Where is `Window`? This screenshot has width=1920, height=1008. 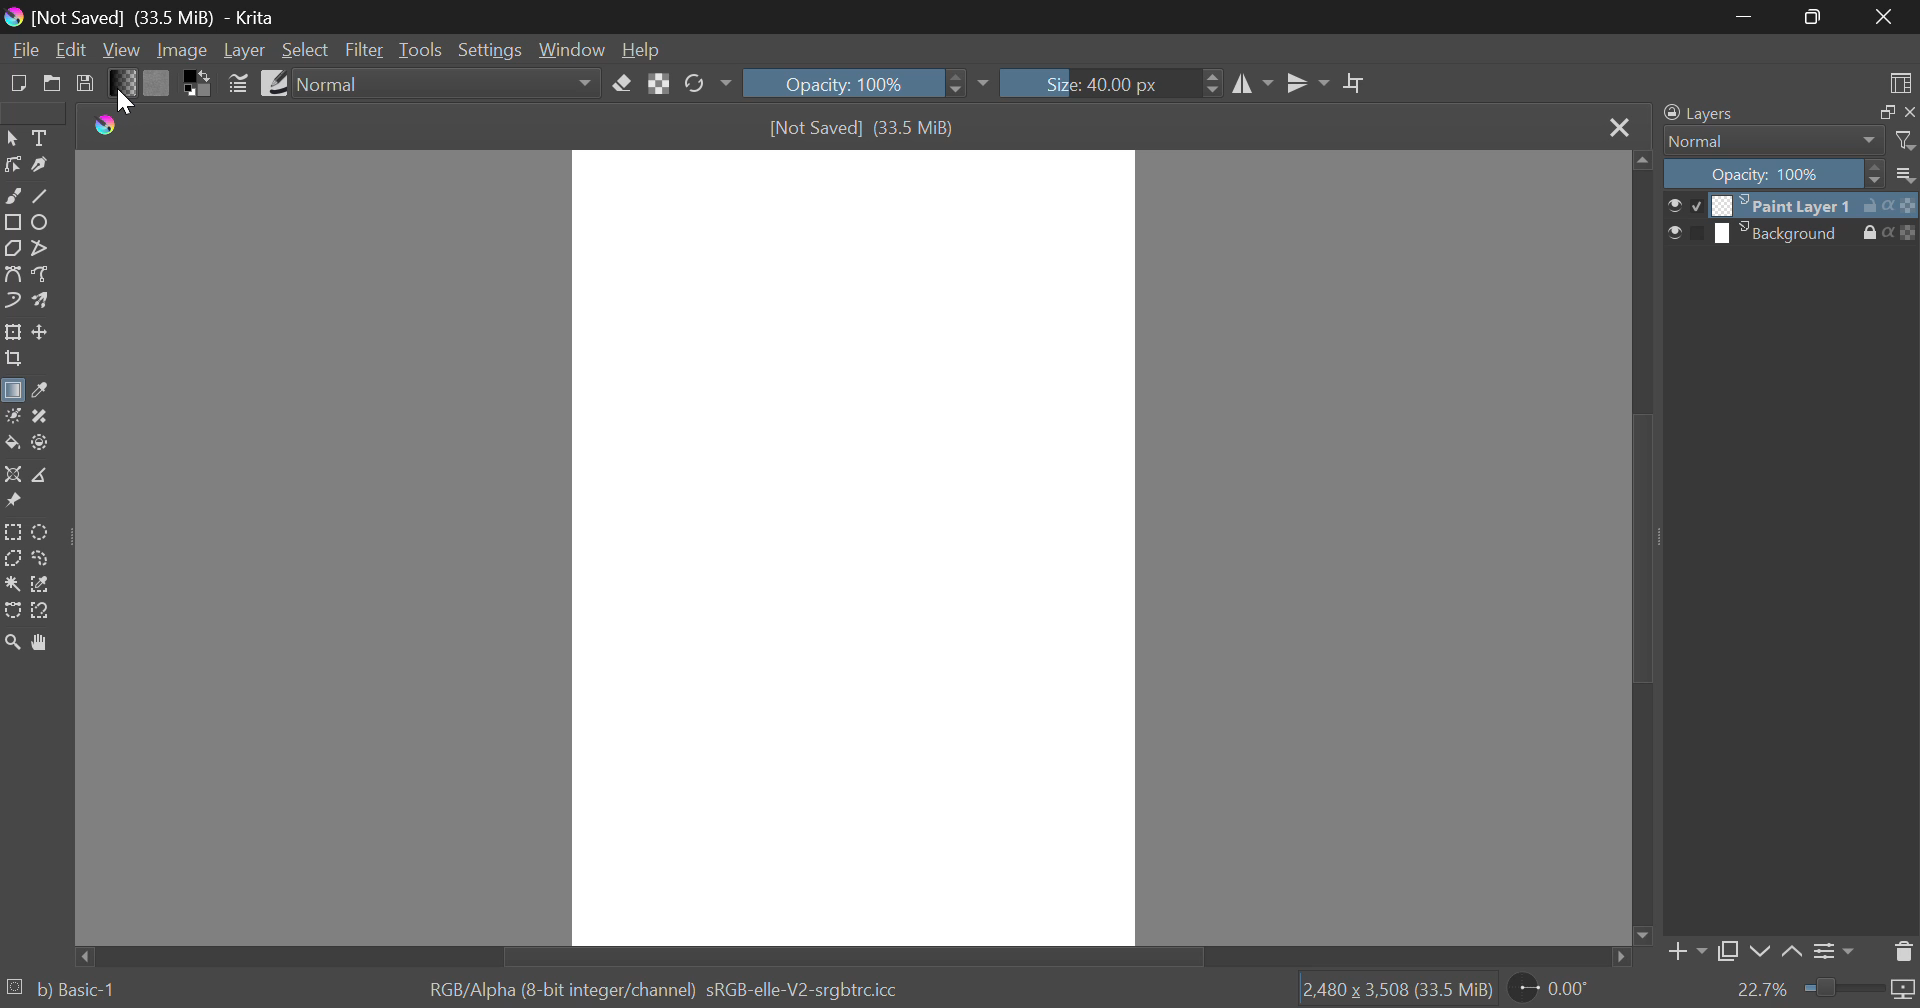 Window is located at coordinates (570, 50).